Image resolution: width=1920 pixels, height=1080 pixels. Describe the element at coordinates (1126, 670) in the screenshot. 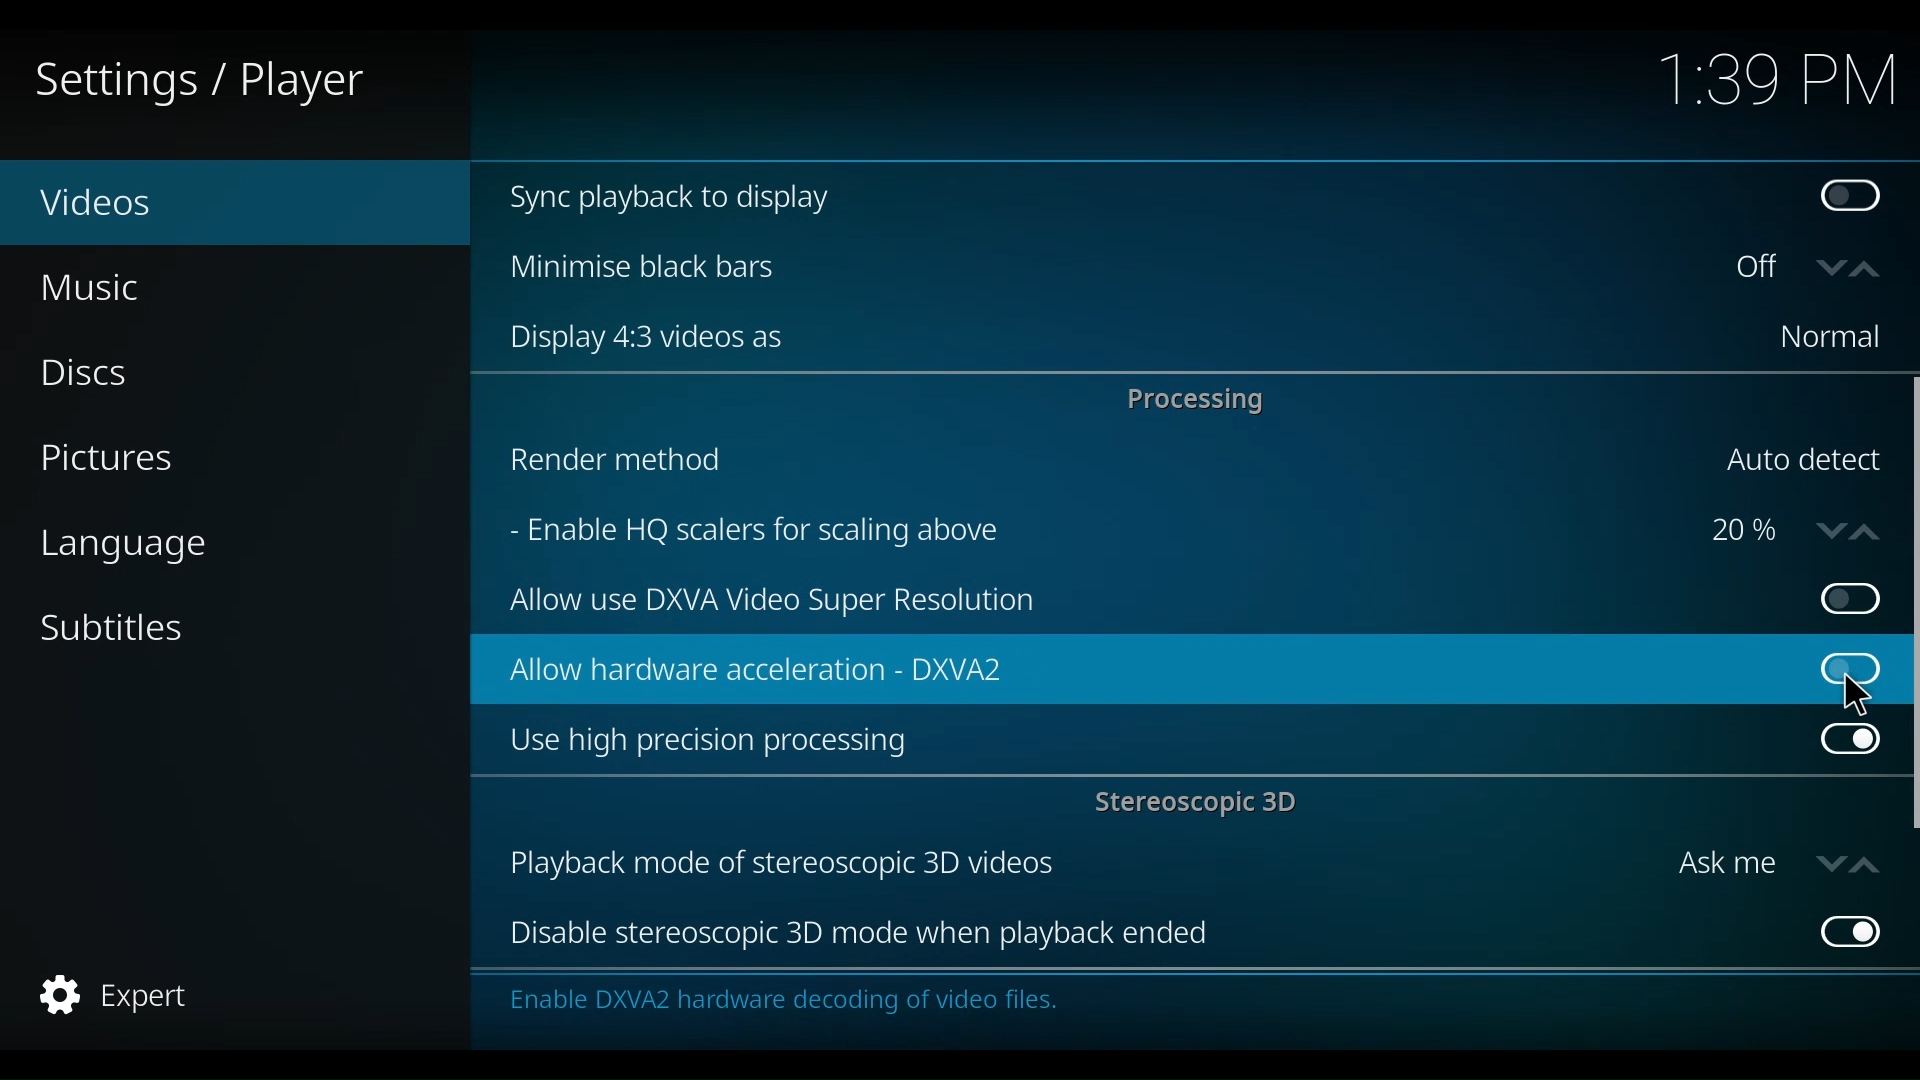

I see `Allow hardware acceleration -DXVA2` at that location.